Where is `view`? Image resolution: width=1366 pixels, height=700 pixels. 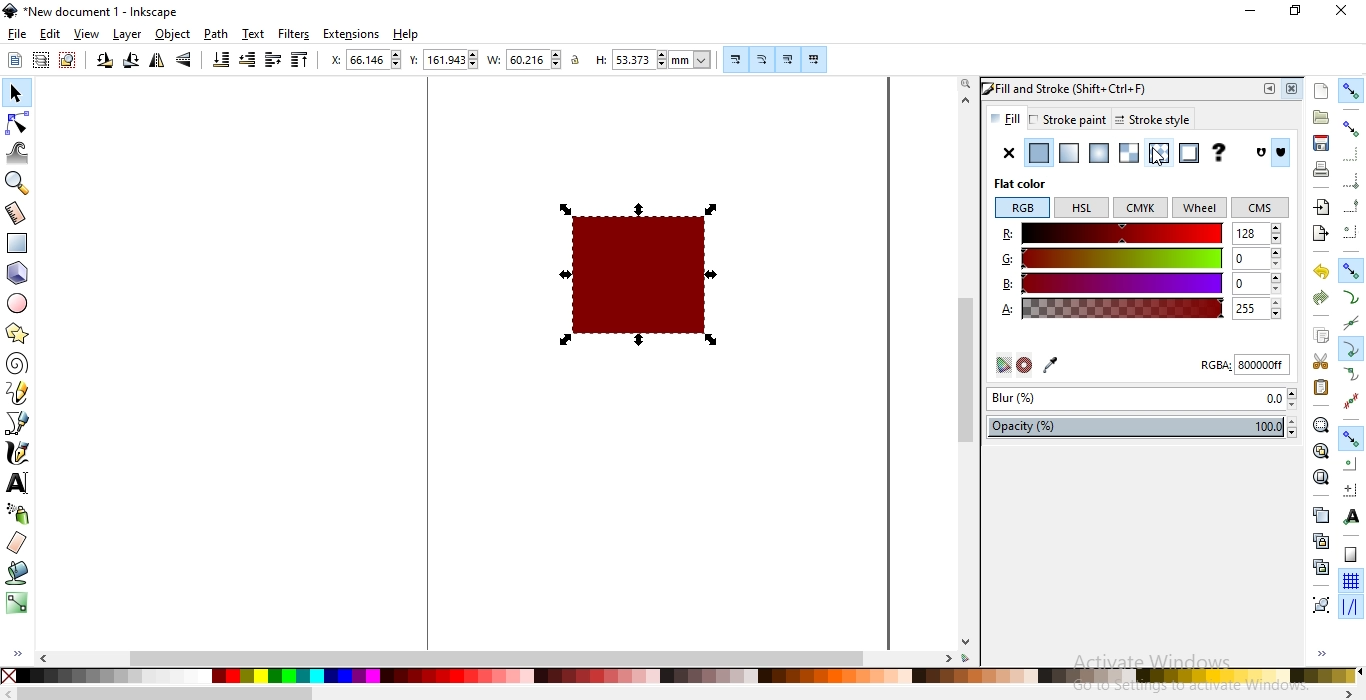
view is located at coordinates (88, 34).